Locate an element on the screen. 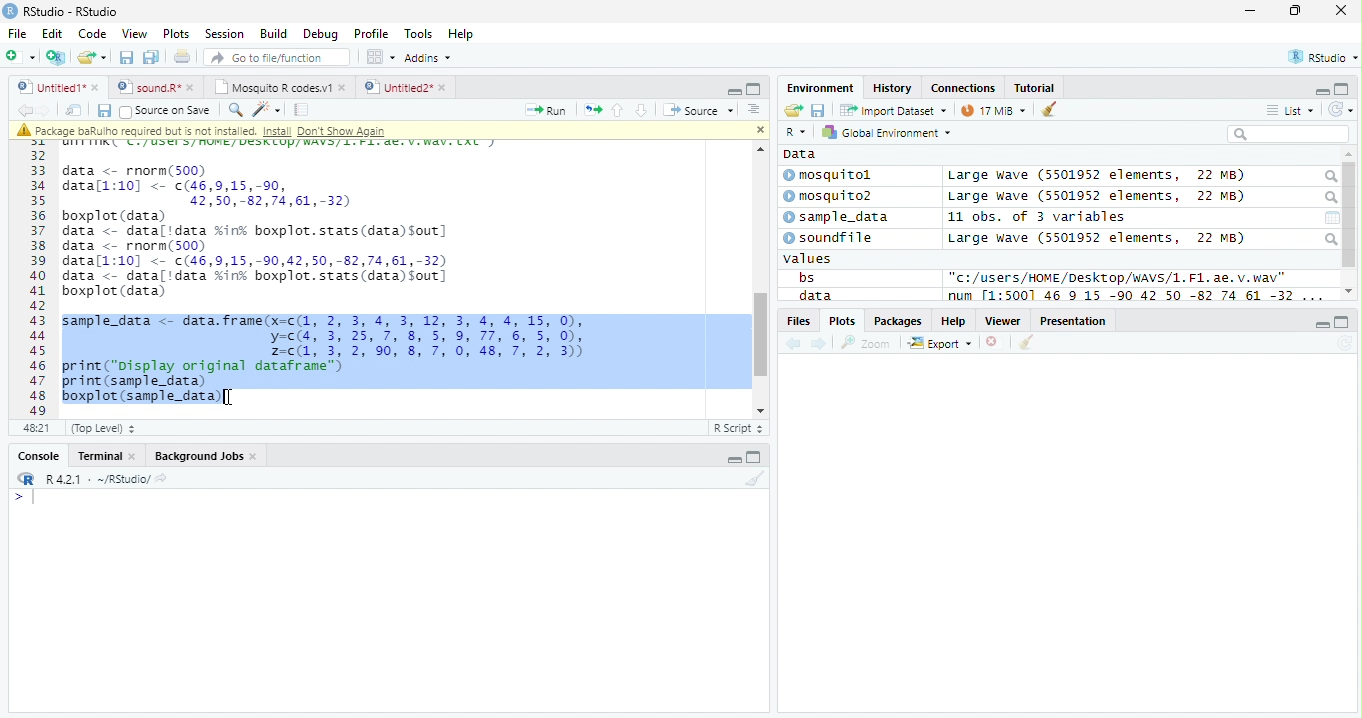 Image resolution: width=1362 pixels, height=718 pixels. zoom is located at coordinates (866, 342).